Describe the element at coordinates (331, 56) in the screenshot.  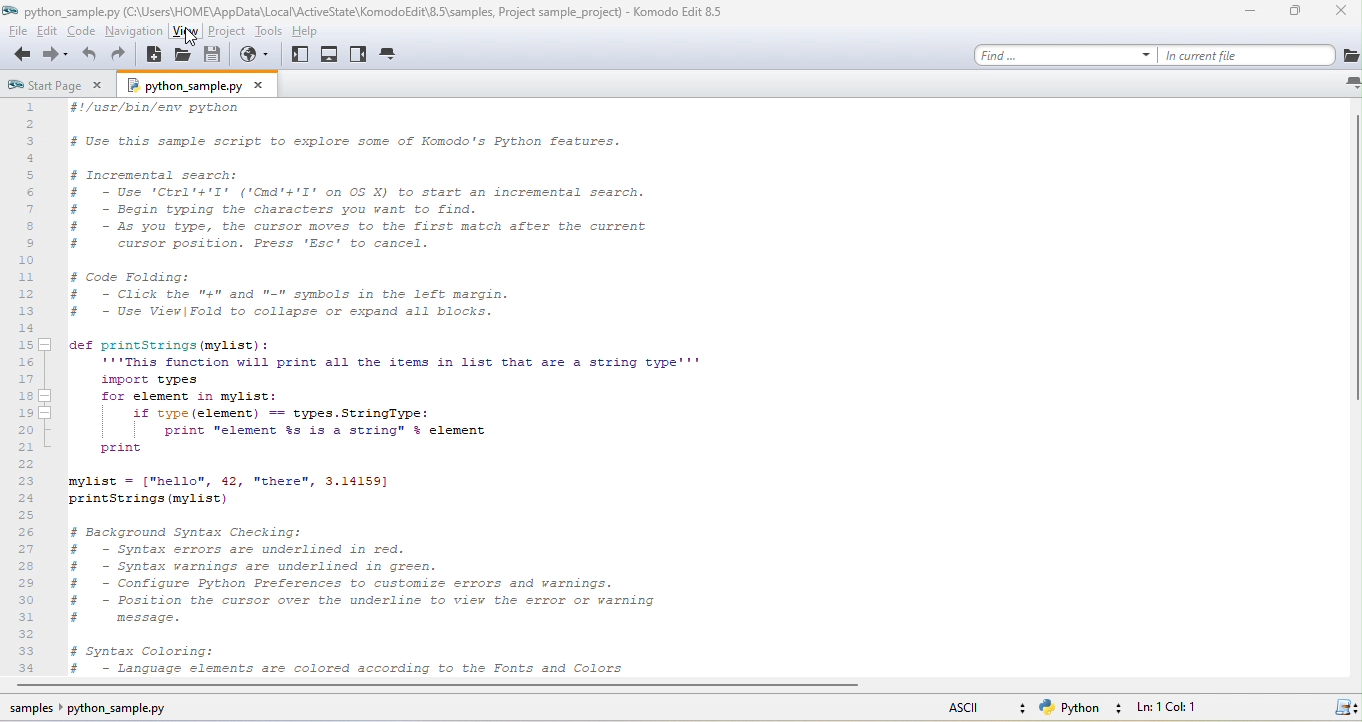
I see `bottom pane` at that location.